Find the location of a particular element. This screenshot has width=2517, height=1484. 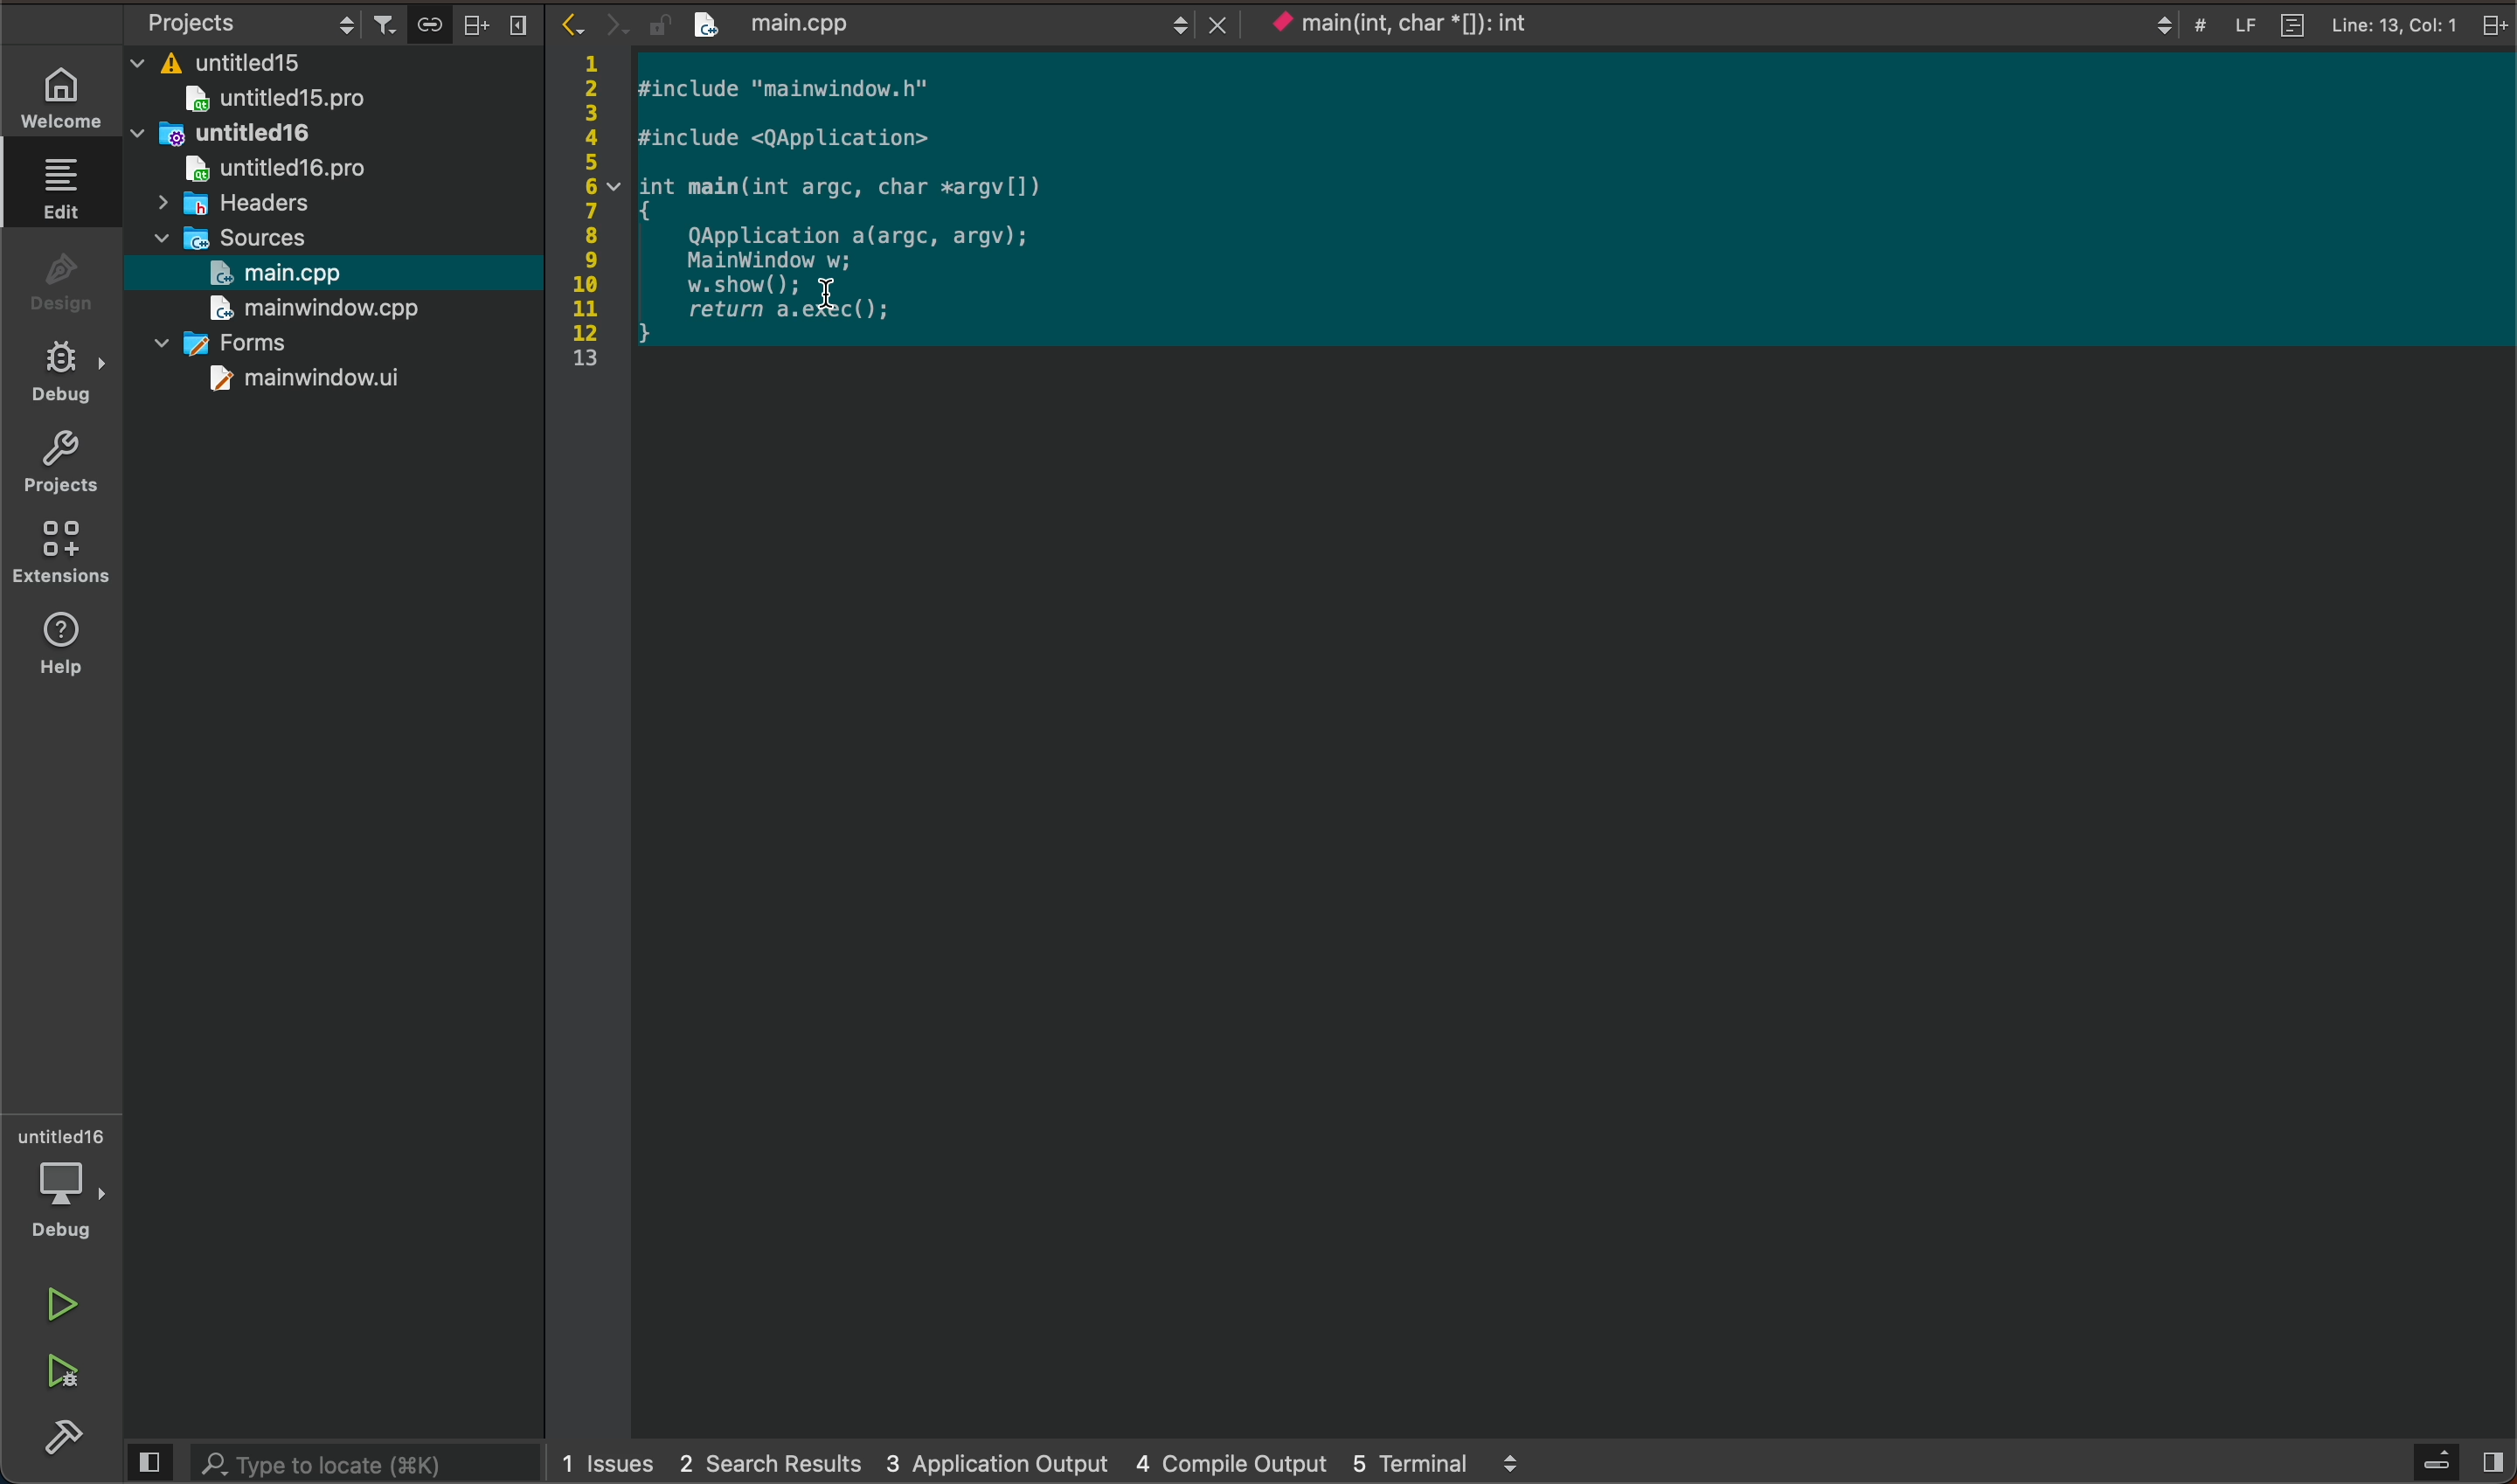

close is located at coordinates (522, 26).